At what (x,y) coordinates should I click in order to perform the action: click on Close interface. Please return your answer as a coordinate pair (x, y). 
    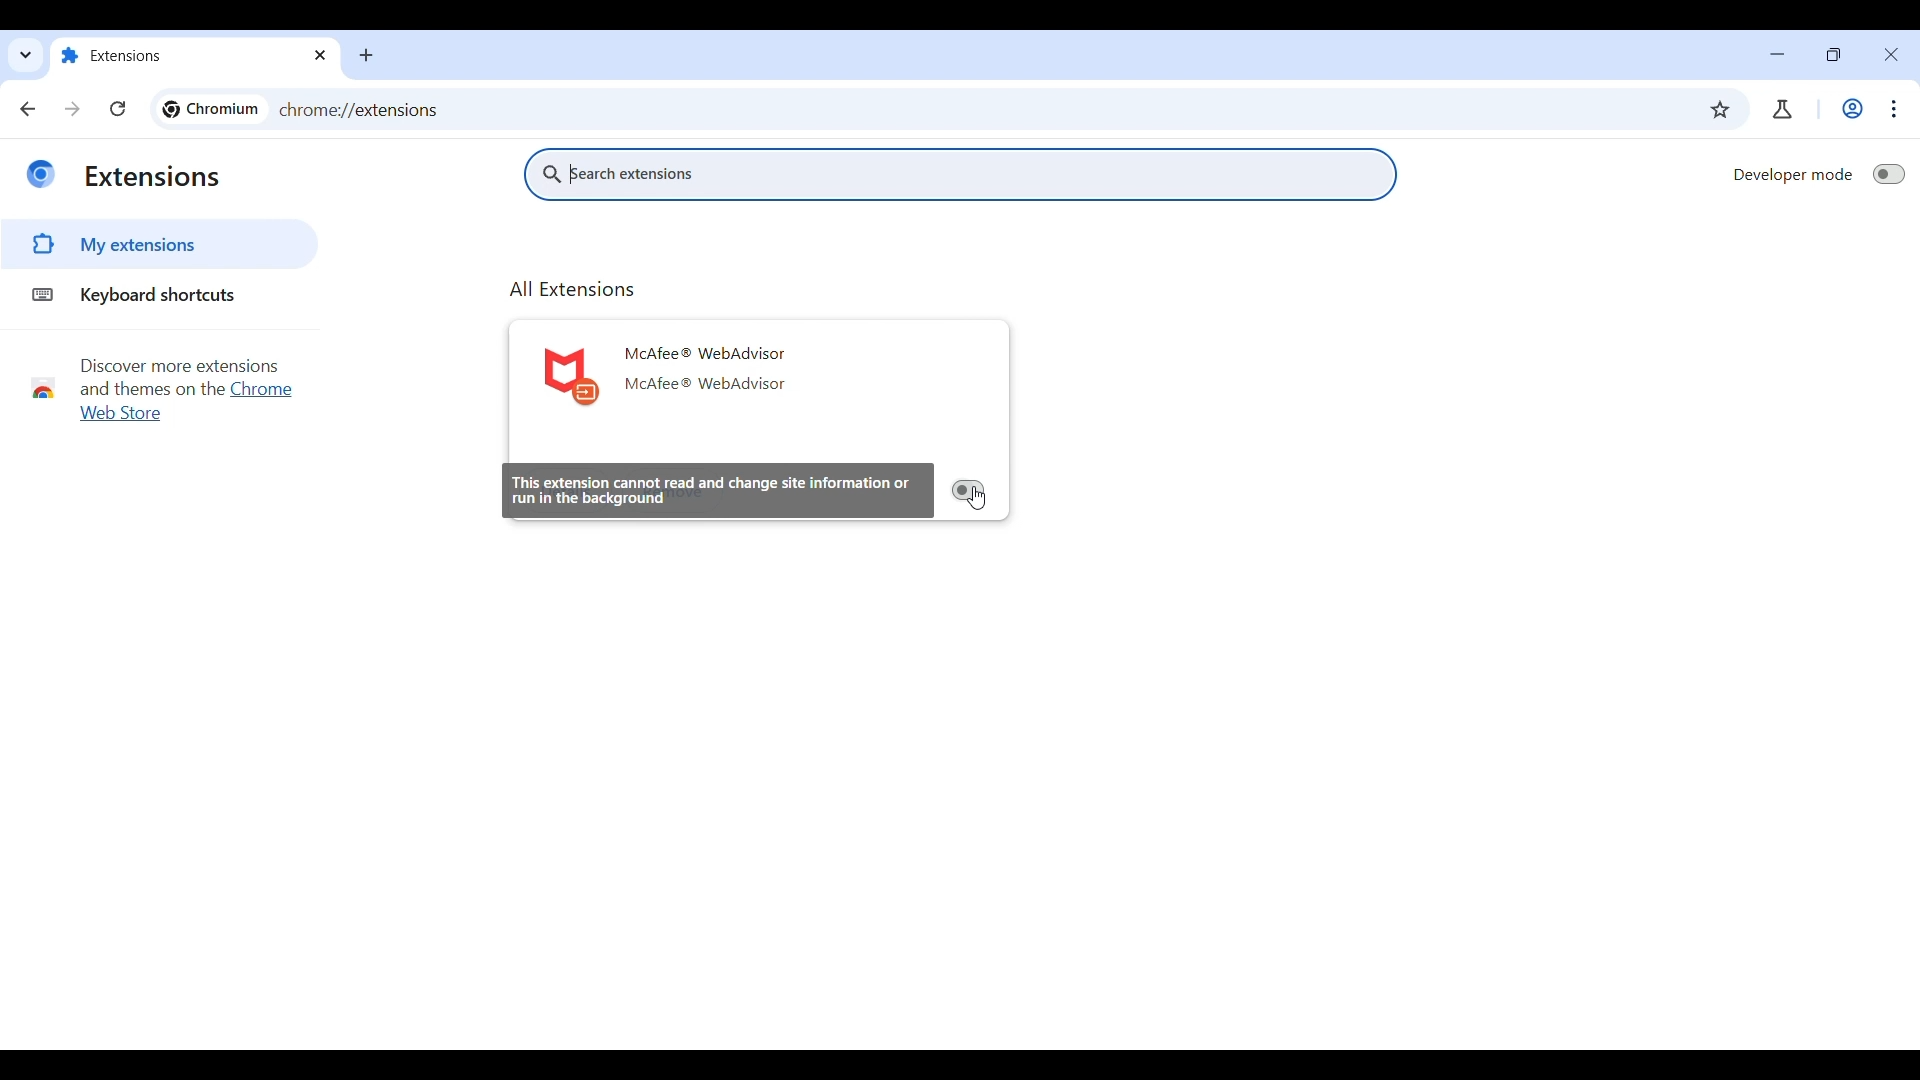
    Looking at the image, I should click on (1891, 54).